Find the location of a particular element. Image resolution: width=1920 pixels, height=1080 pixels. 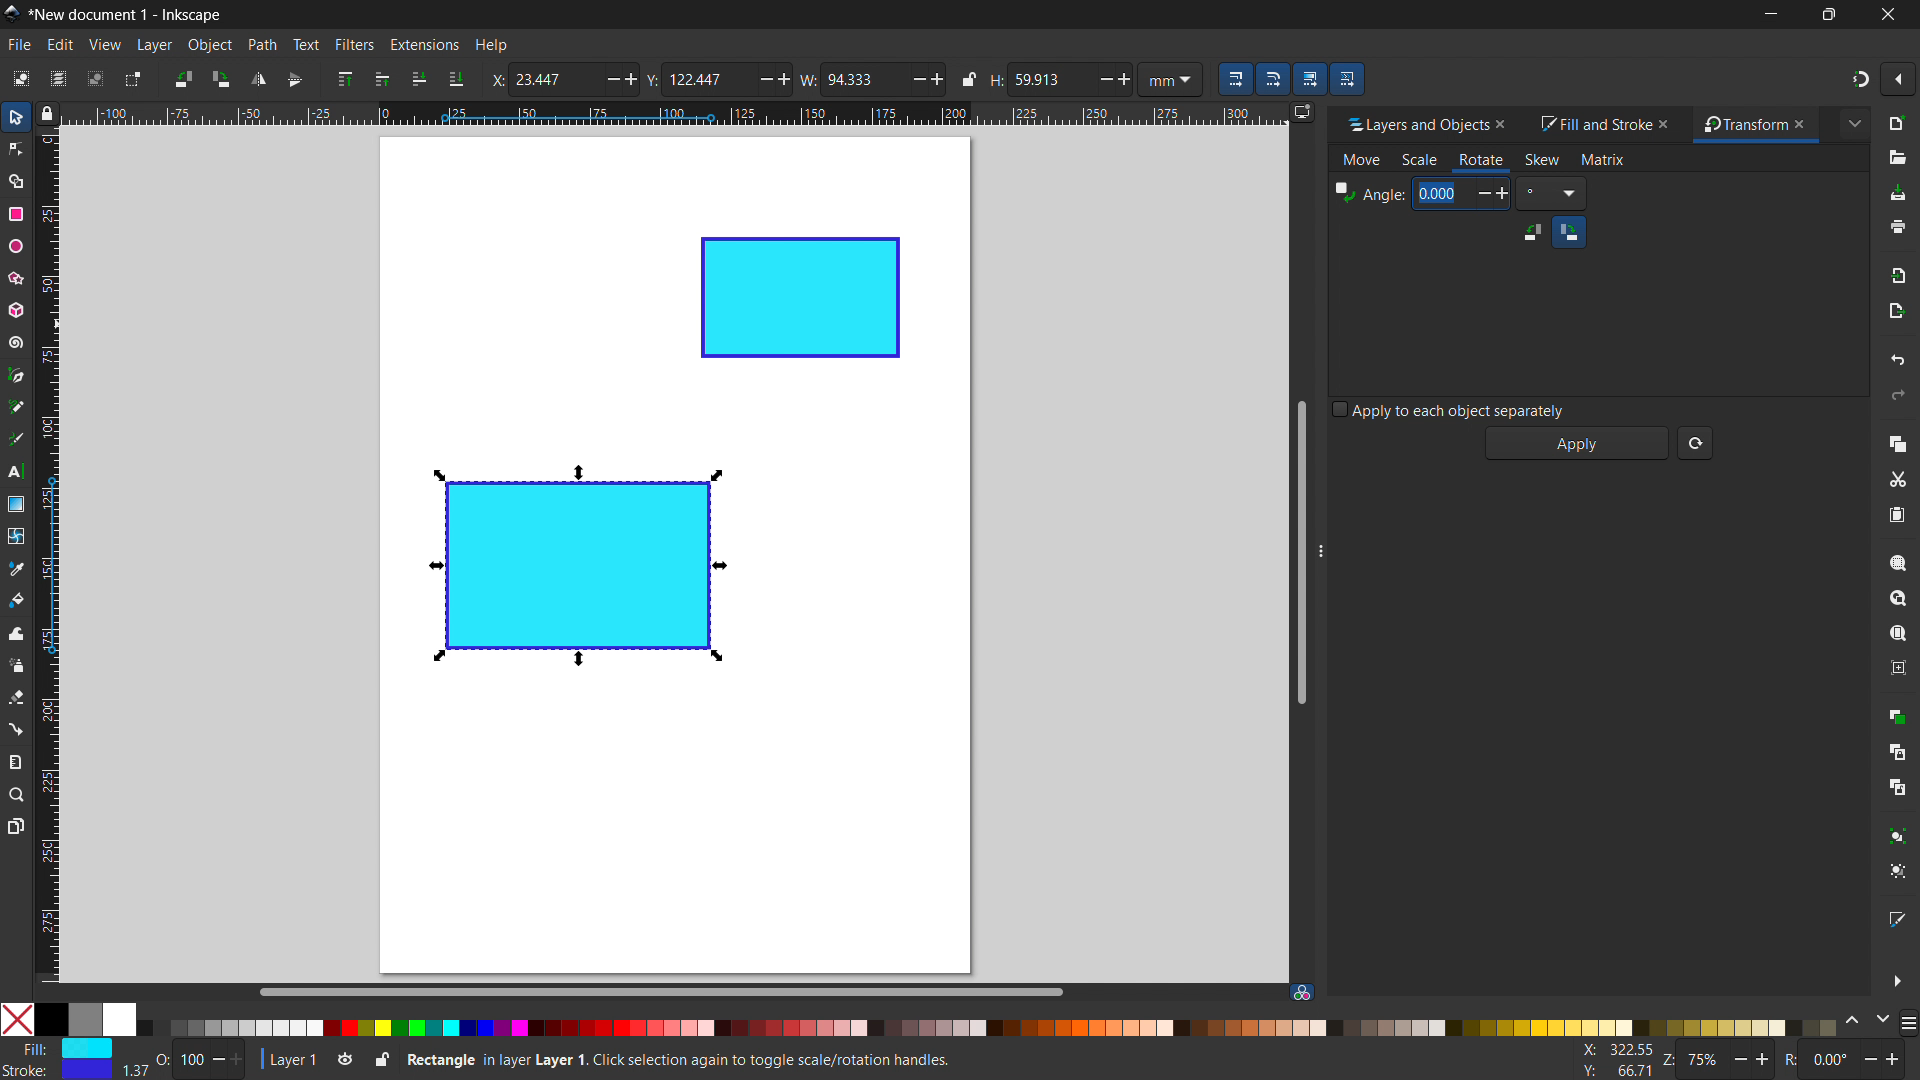

pages tool is located at coordinates (17, 825).